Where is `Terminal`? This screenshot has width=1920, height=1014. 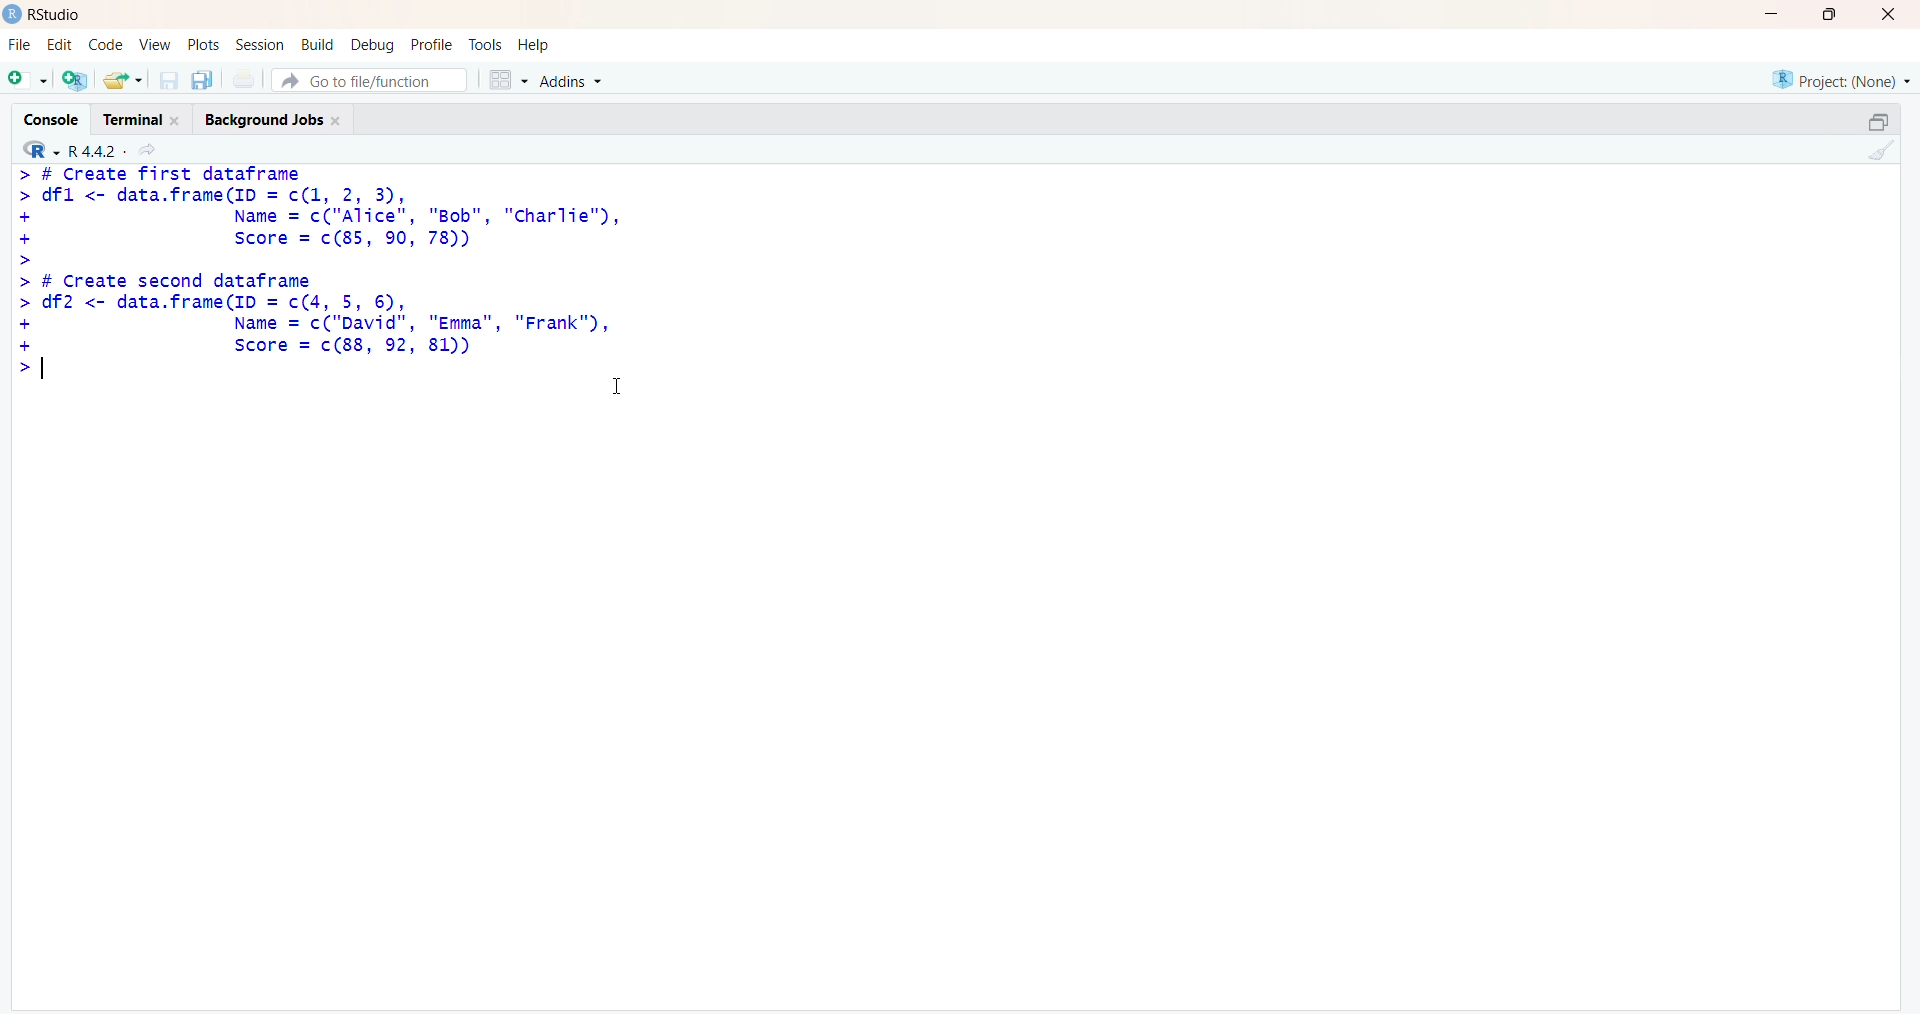 Terminal is located at coordinates (142, 118).